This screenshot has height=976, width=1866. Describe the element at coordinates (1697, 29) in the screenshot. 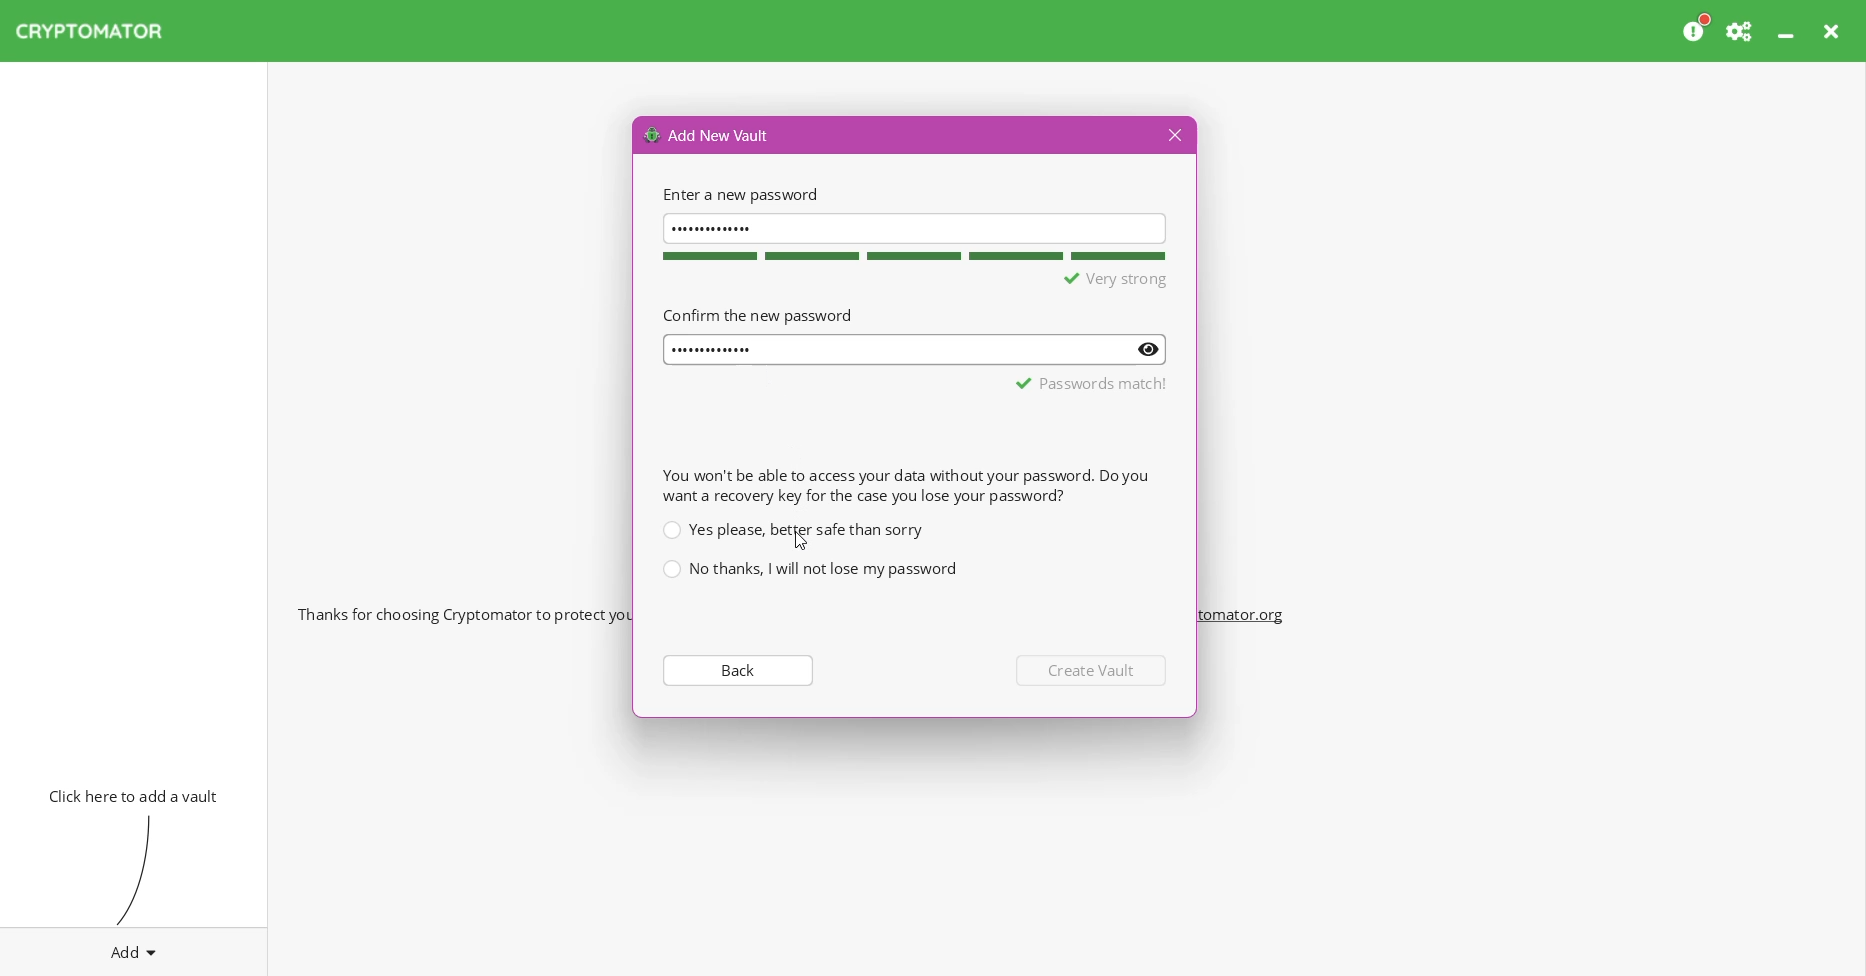

I see `Please consider donating` at that location.